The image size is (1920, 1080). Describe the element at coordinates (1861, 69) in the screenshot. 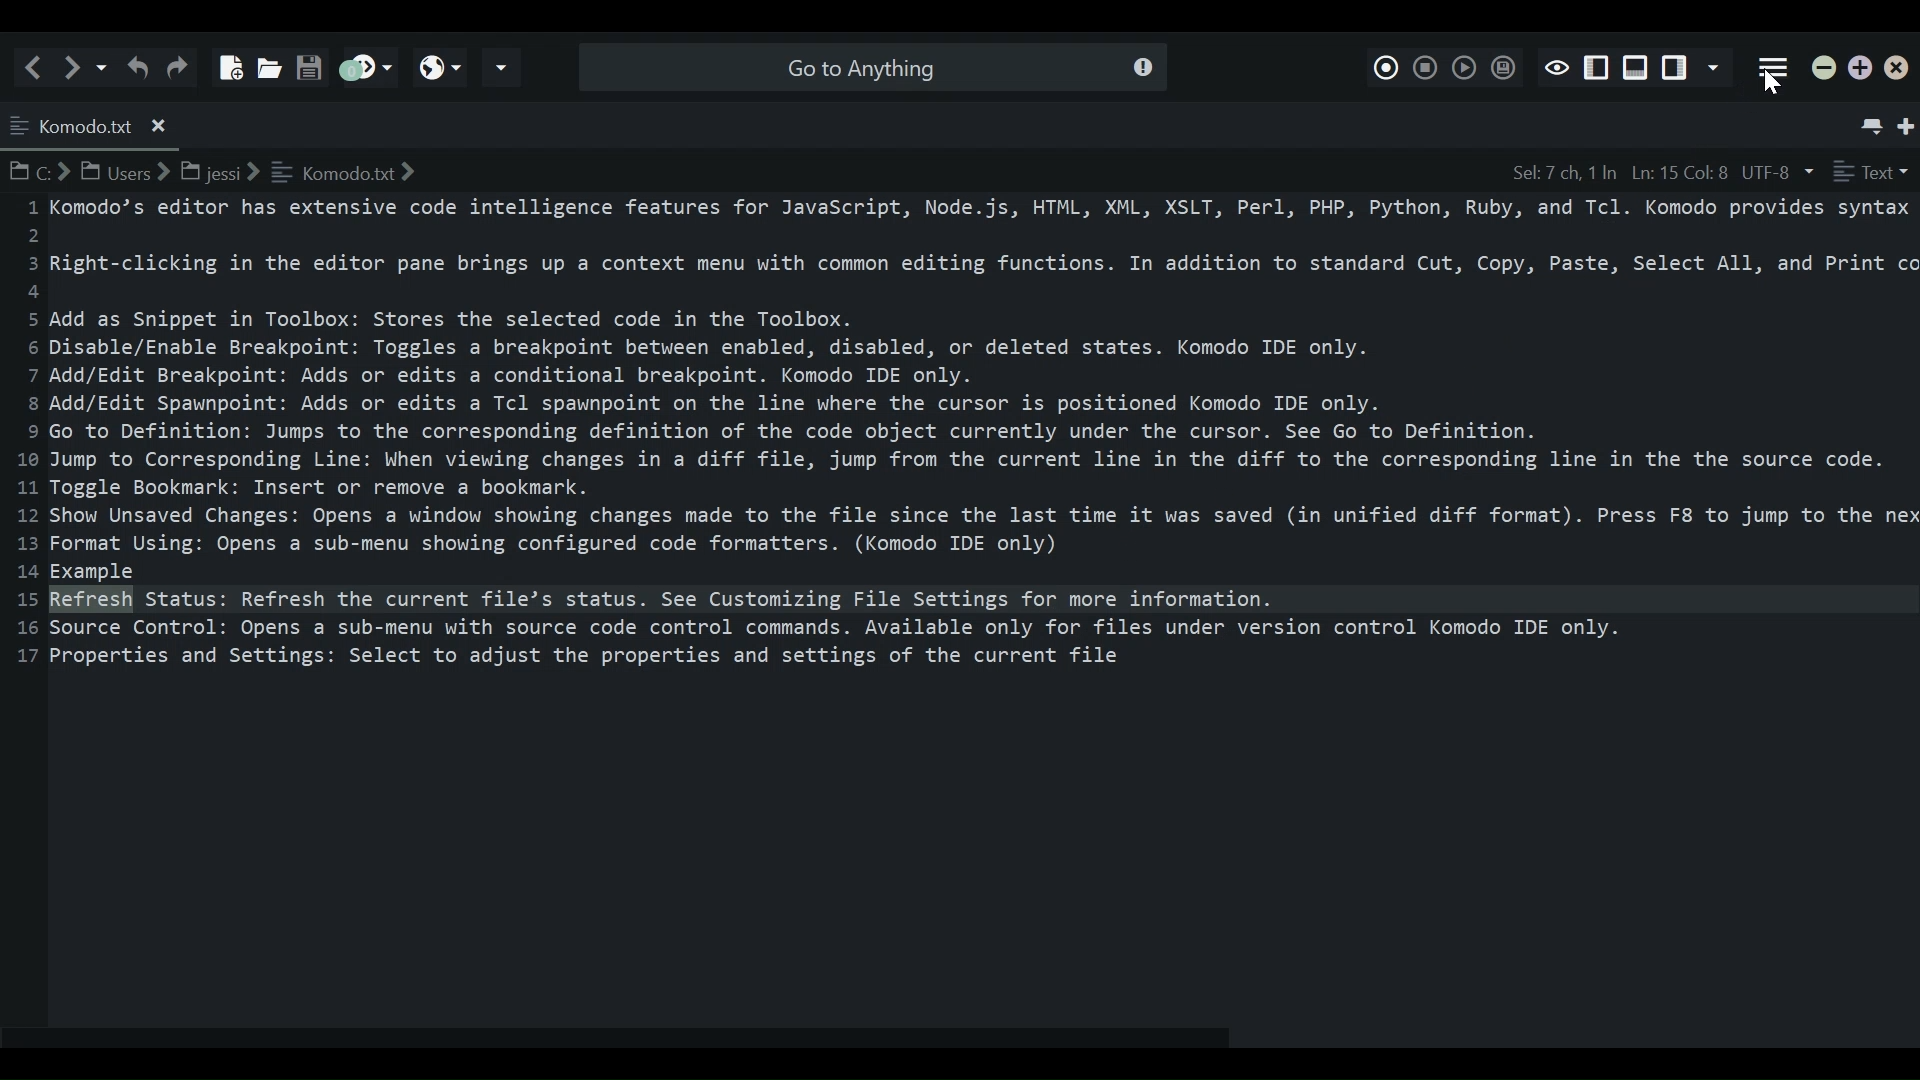

I see `Restore` at that location.